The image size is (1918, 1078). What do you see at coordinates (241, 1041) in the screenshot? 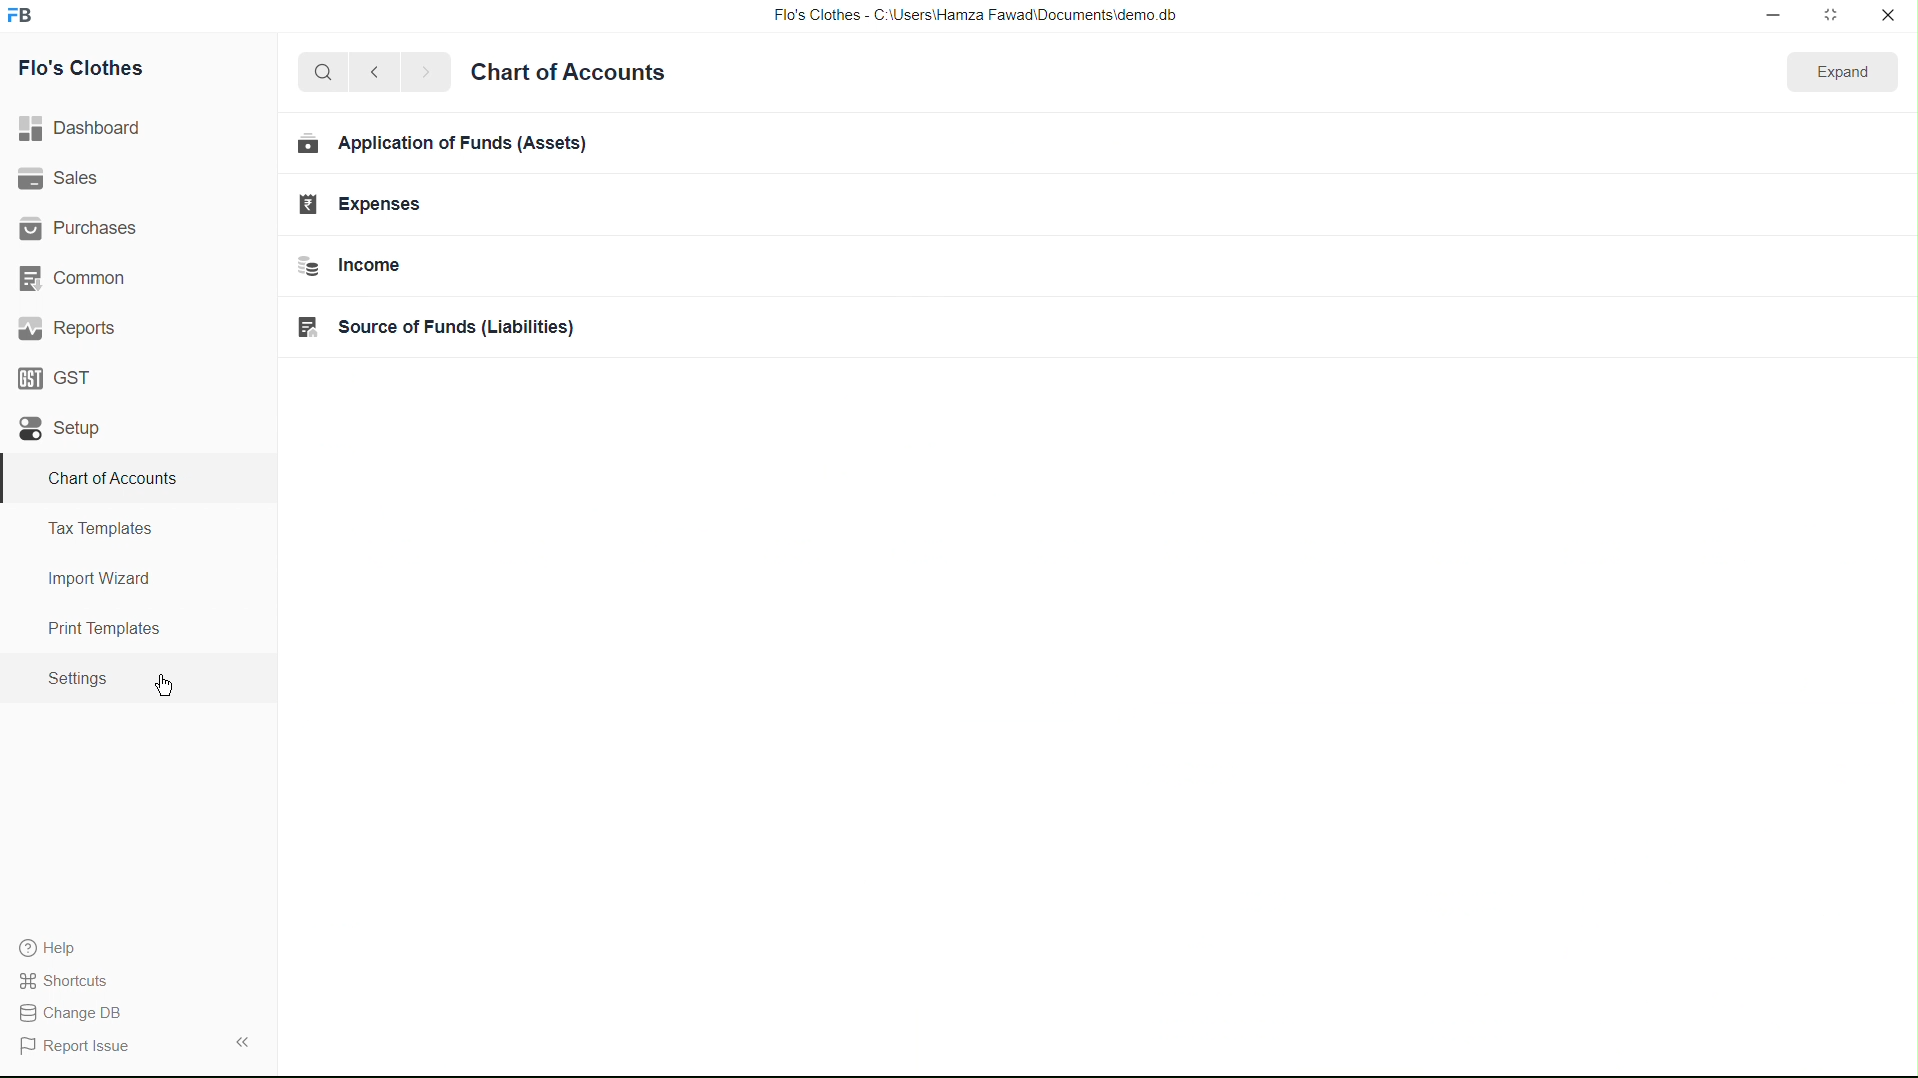
I see `Collapse` at bounding box center [241, 1041].